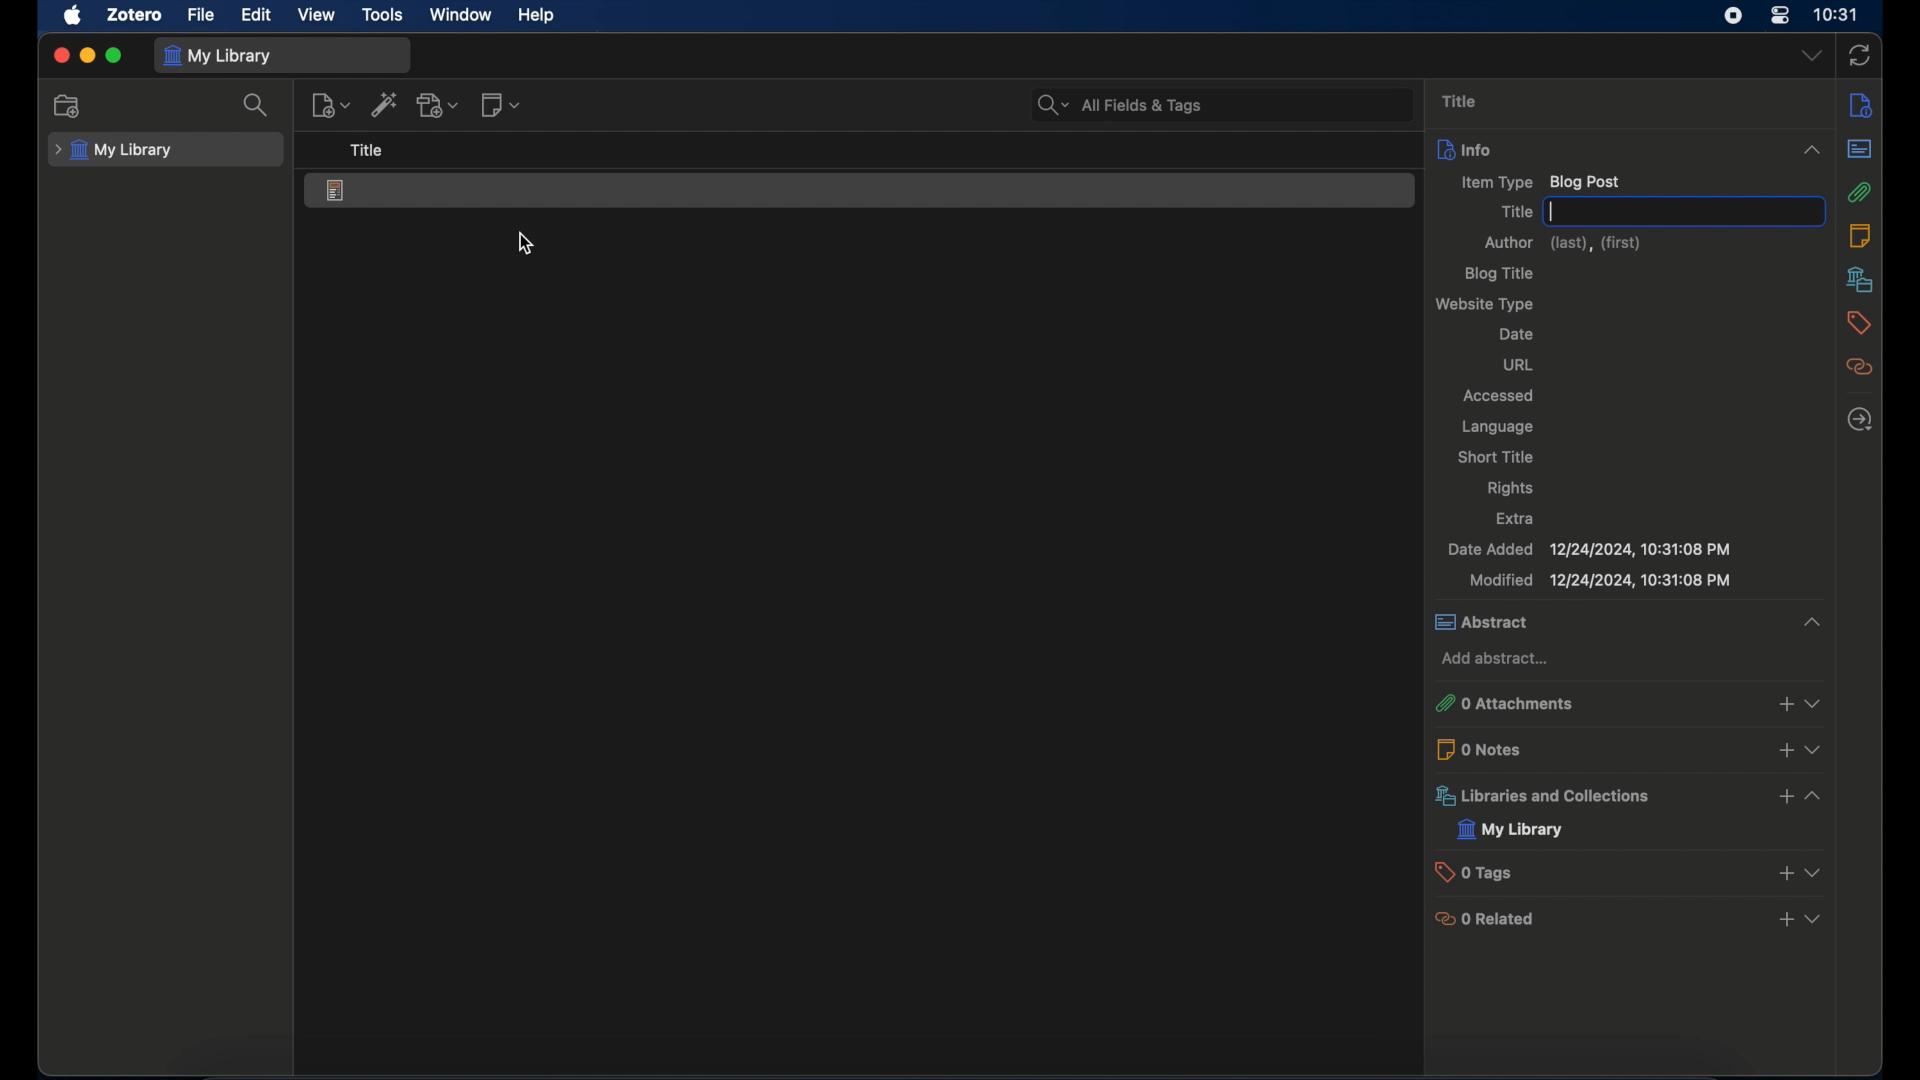  Describe the element at coordinates (1625, 704) in the screenshot. I see `0 attachments` at that location.